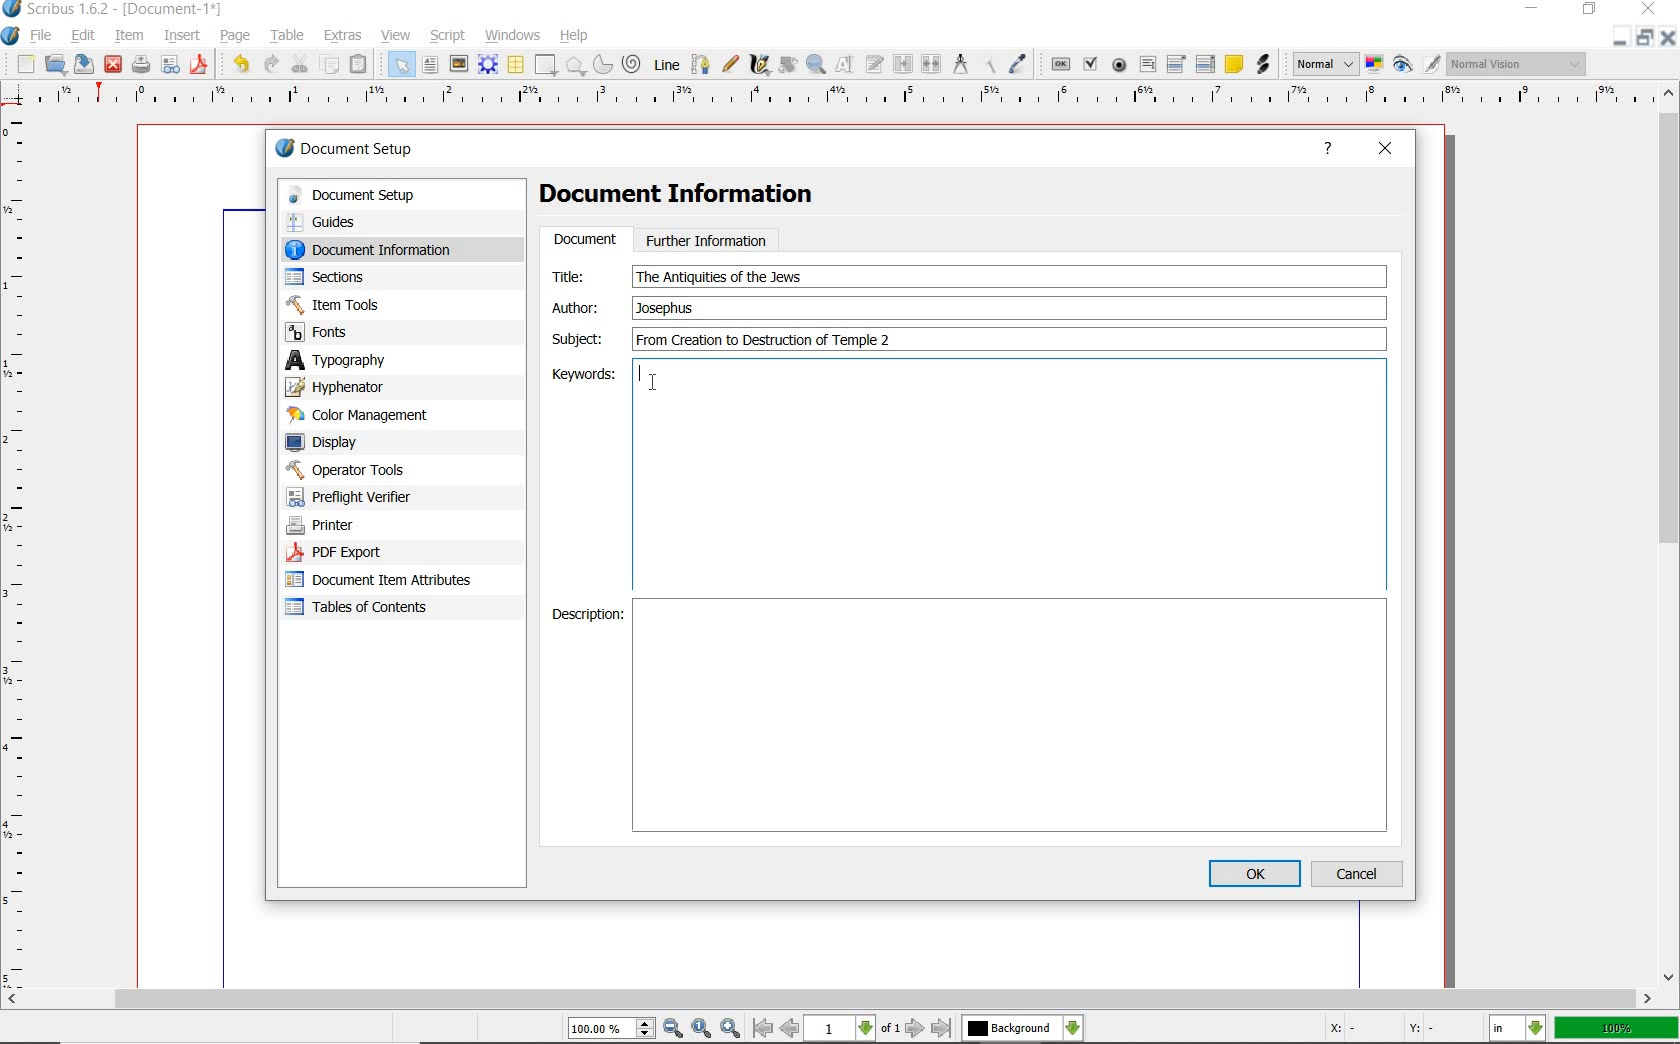 The width and height of the screenshot is (1680, 1044). Describe the element at coordinates (239, 36) in the screenshot. I see `page` at that location.